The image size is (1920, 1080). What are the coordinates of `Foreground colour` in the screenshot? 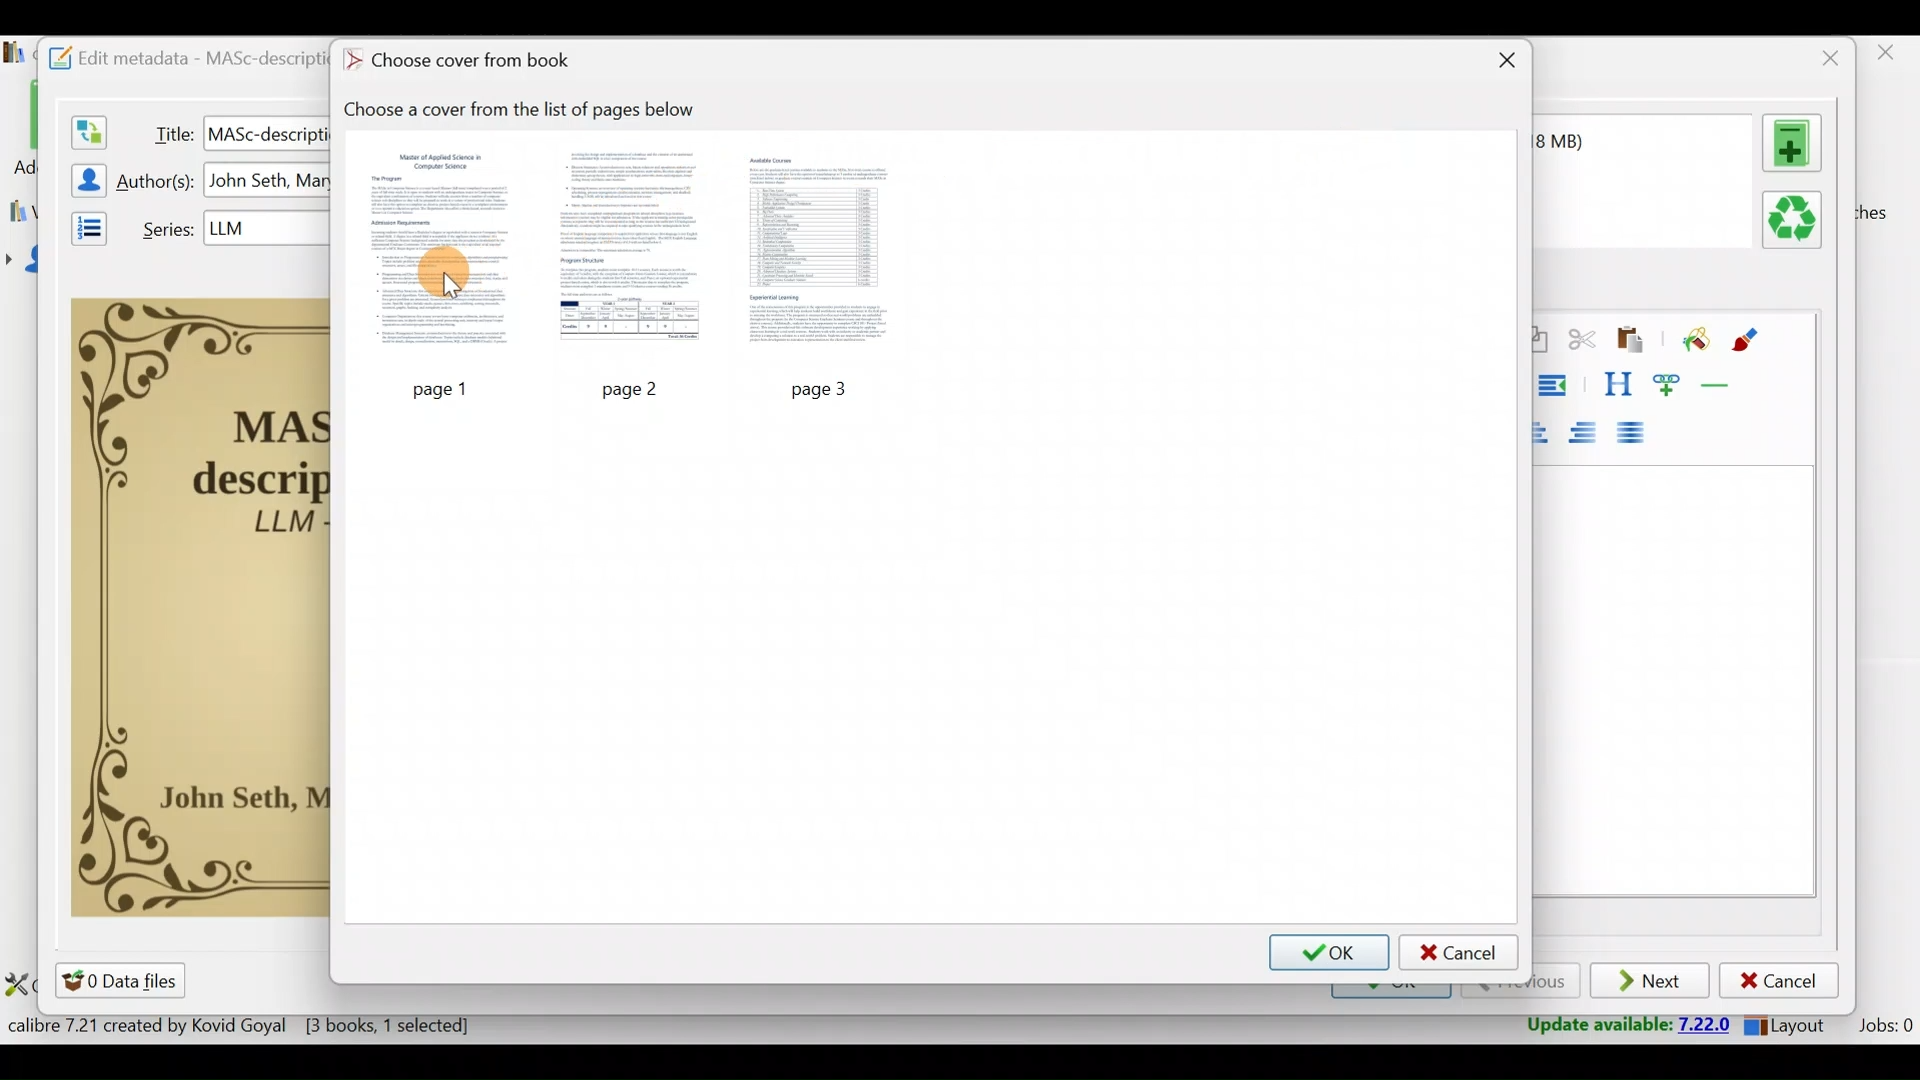 It's located at (1748, 340).